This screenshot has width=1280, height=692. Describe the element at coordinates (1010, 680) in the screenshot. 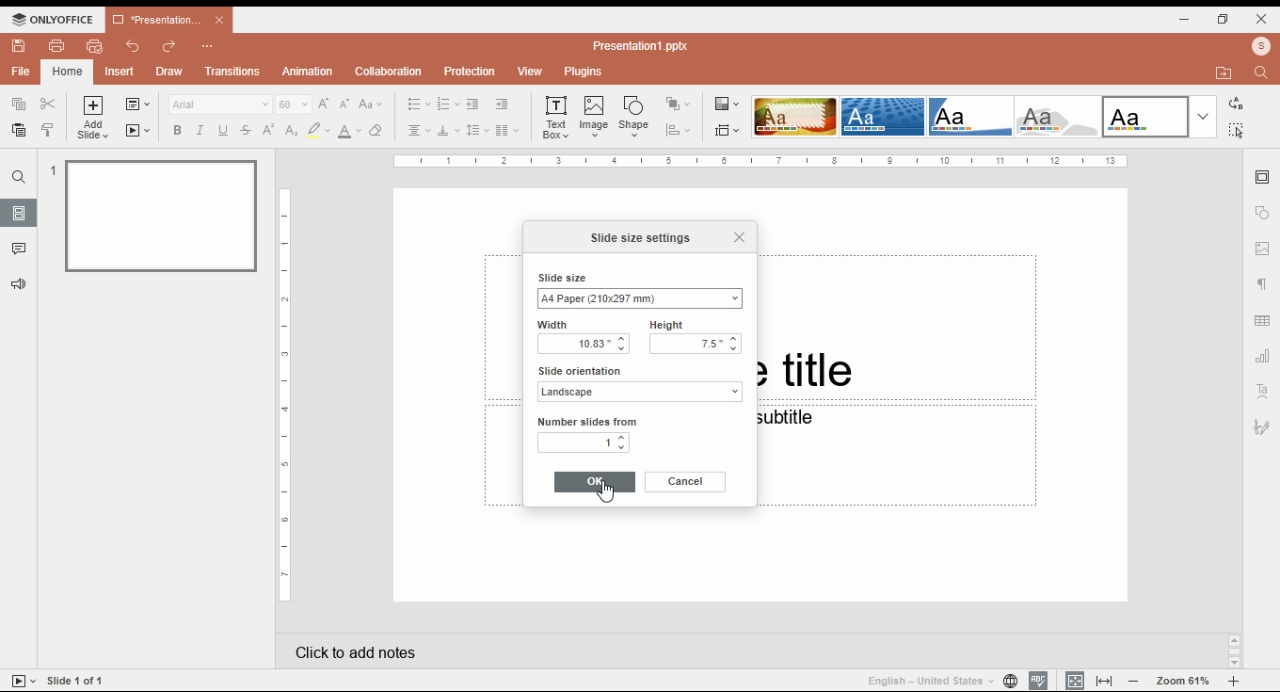

I see `set document language` at that location.